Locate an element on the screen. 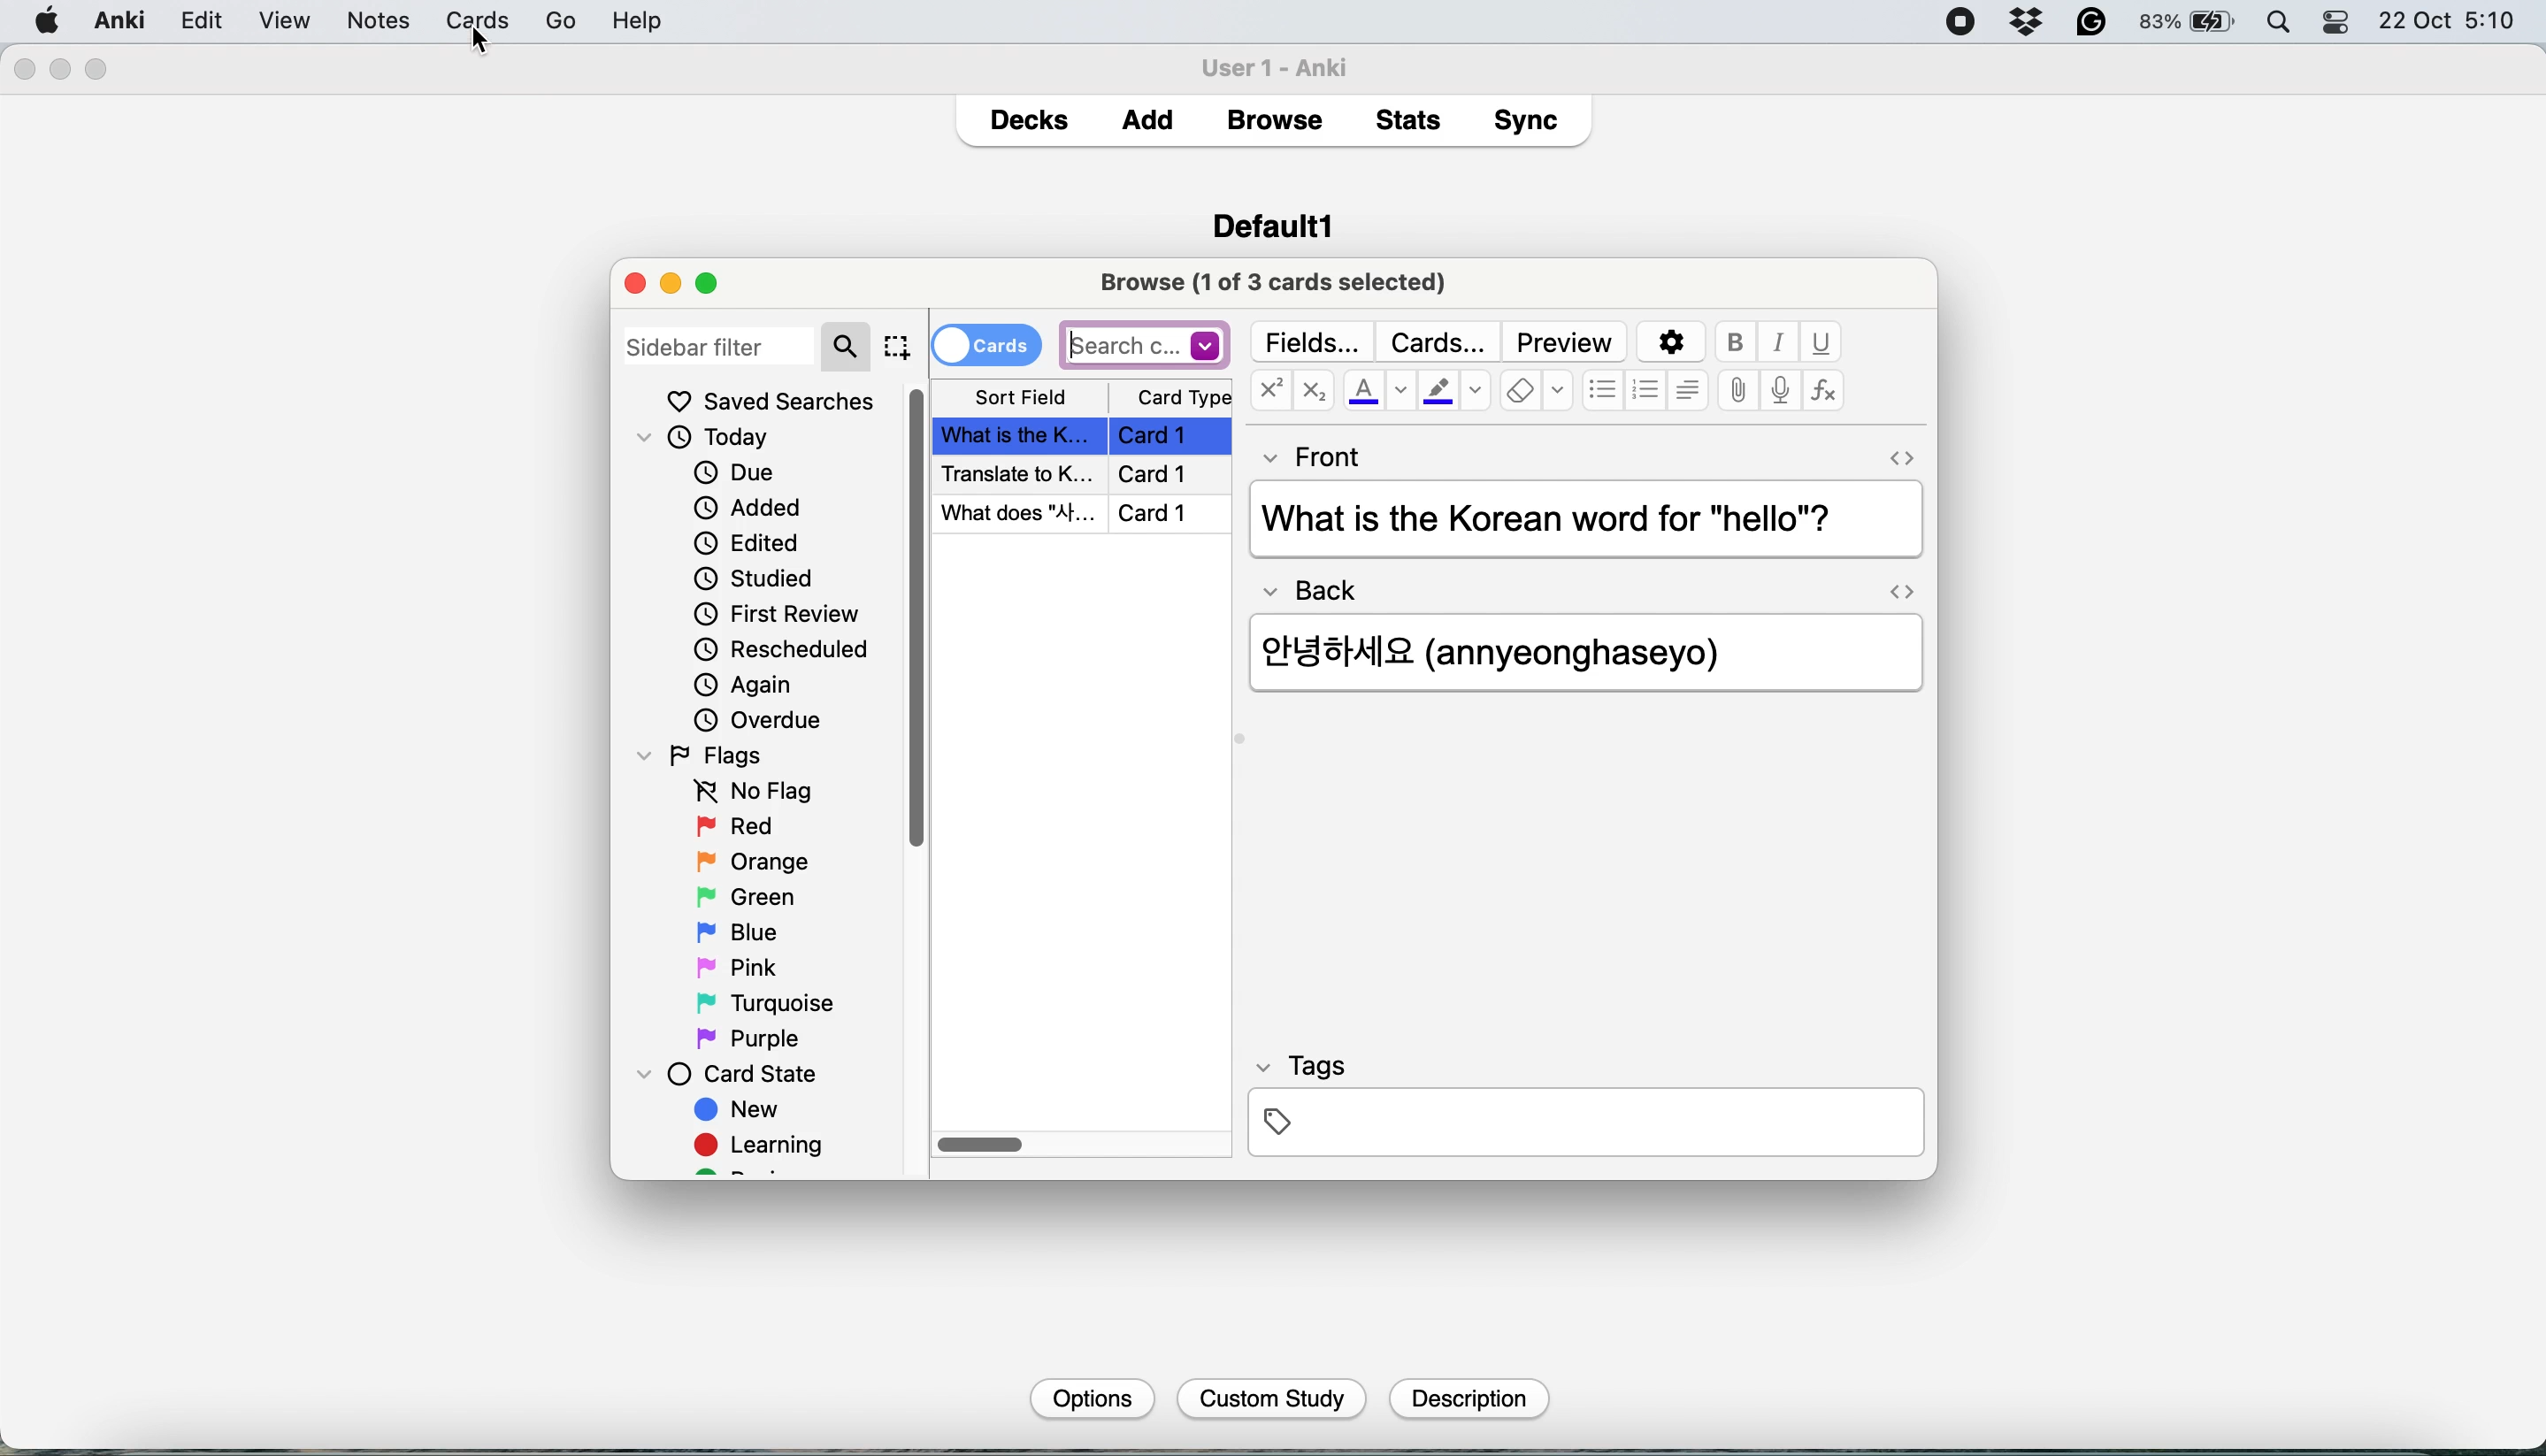  What is the K... Card 1
Translate toK... Card 1
What does "At... Card 1 is located at coordinates (1086, 475).